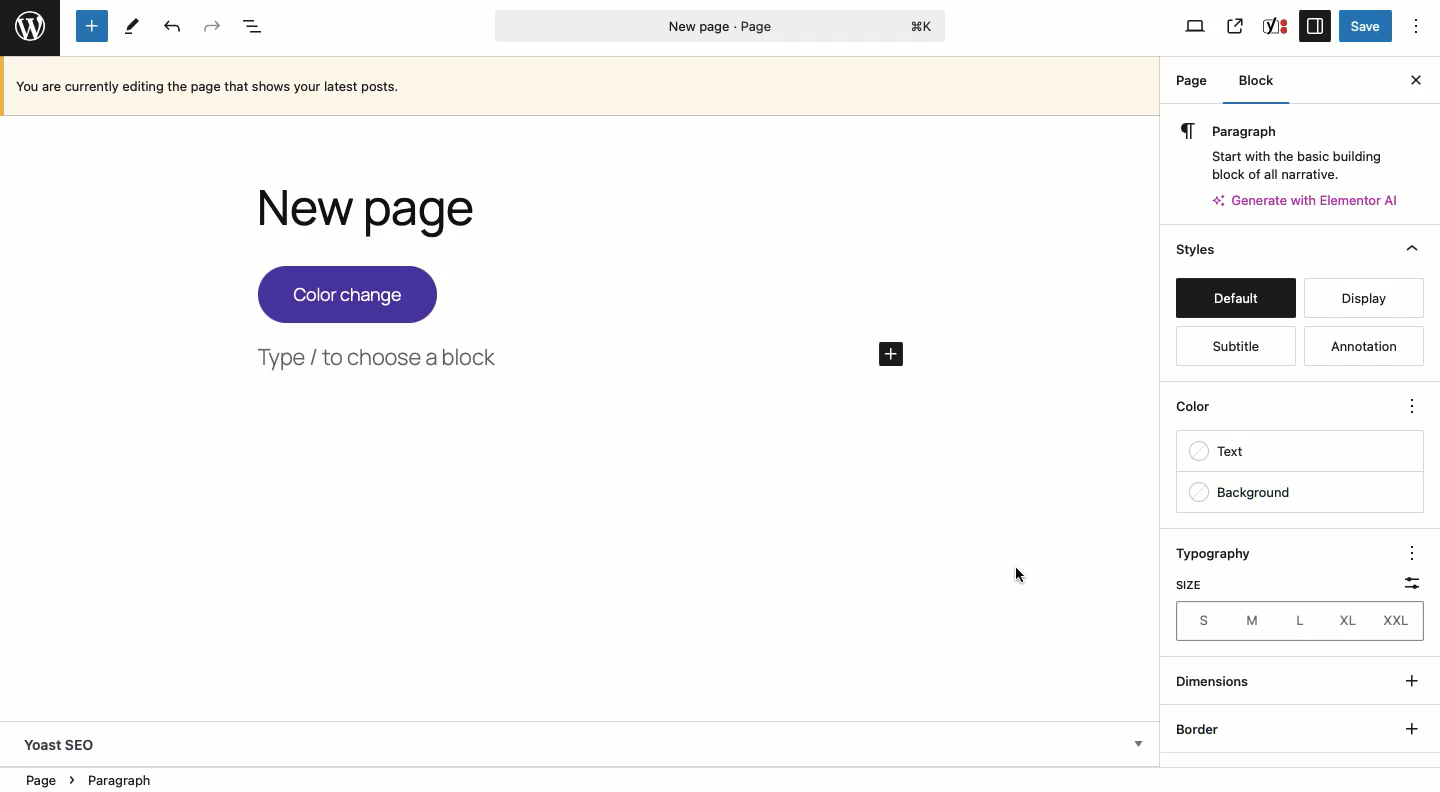  I want to click on Page, so click(1192, 80).